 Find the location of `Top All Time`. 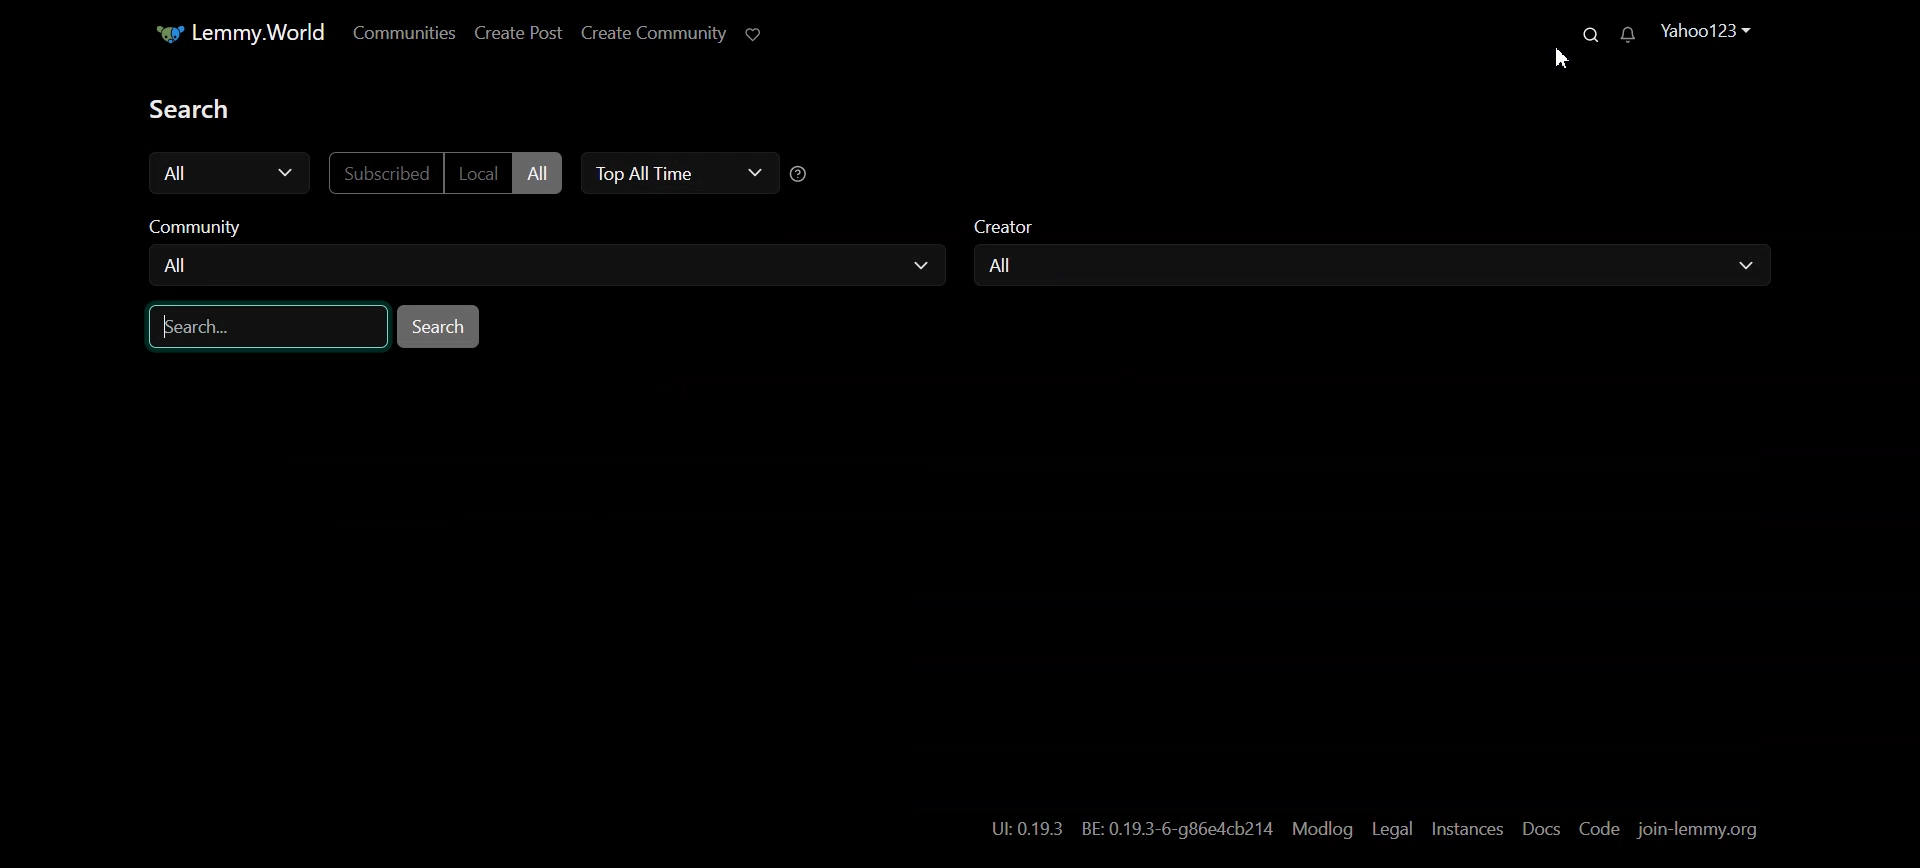

Top All Time is located at coordinates (679, 173).